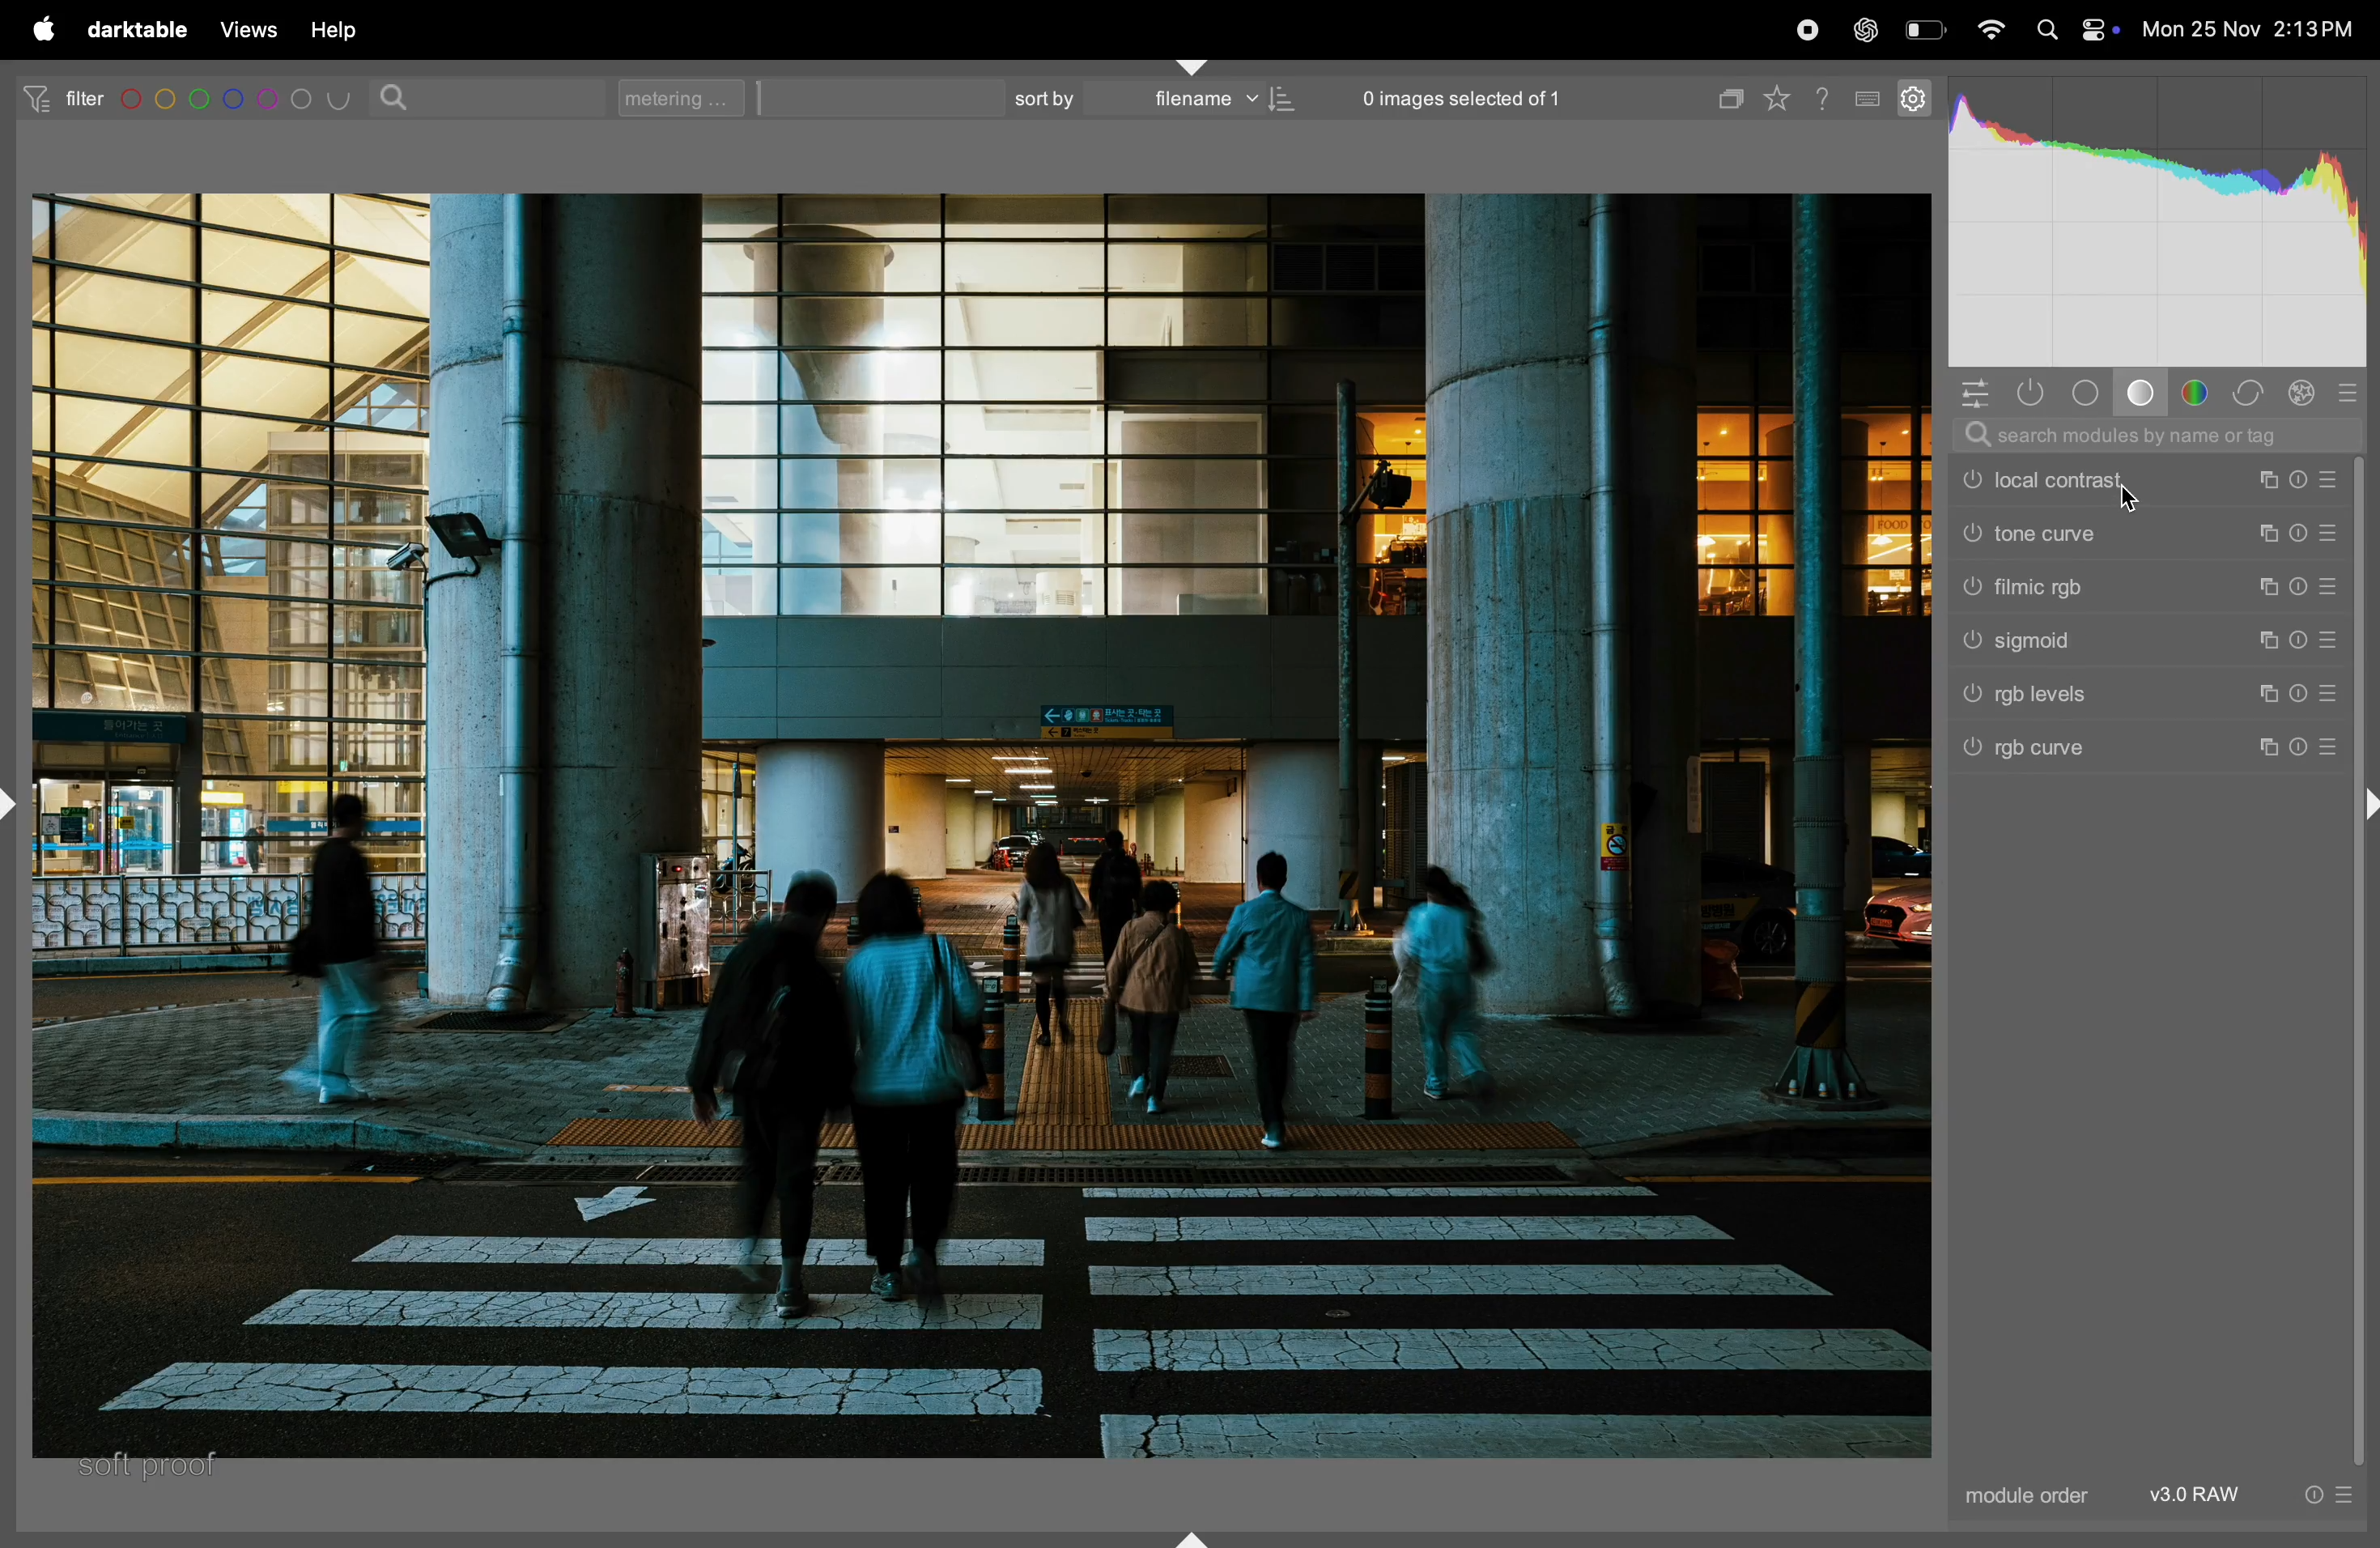 The image size is (2380, 1548). I want to click on histogram, so click(2151, 227).